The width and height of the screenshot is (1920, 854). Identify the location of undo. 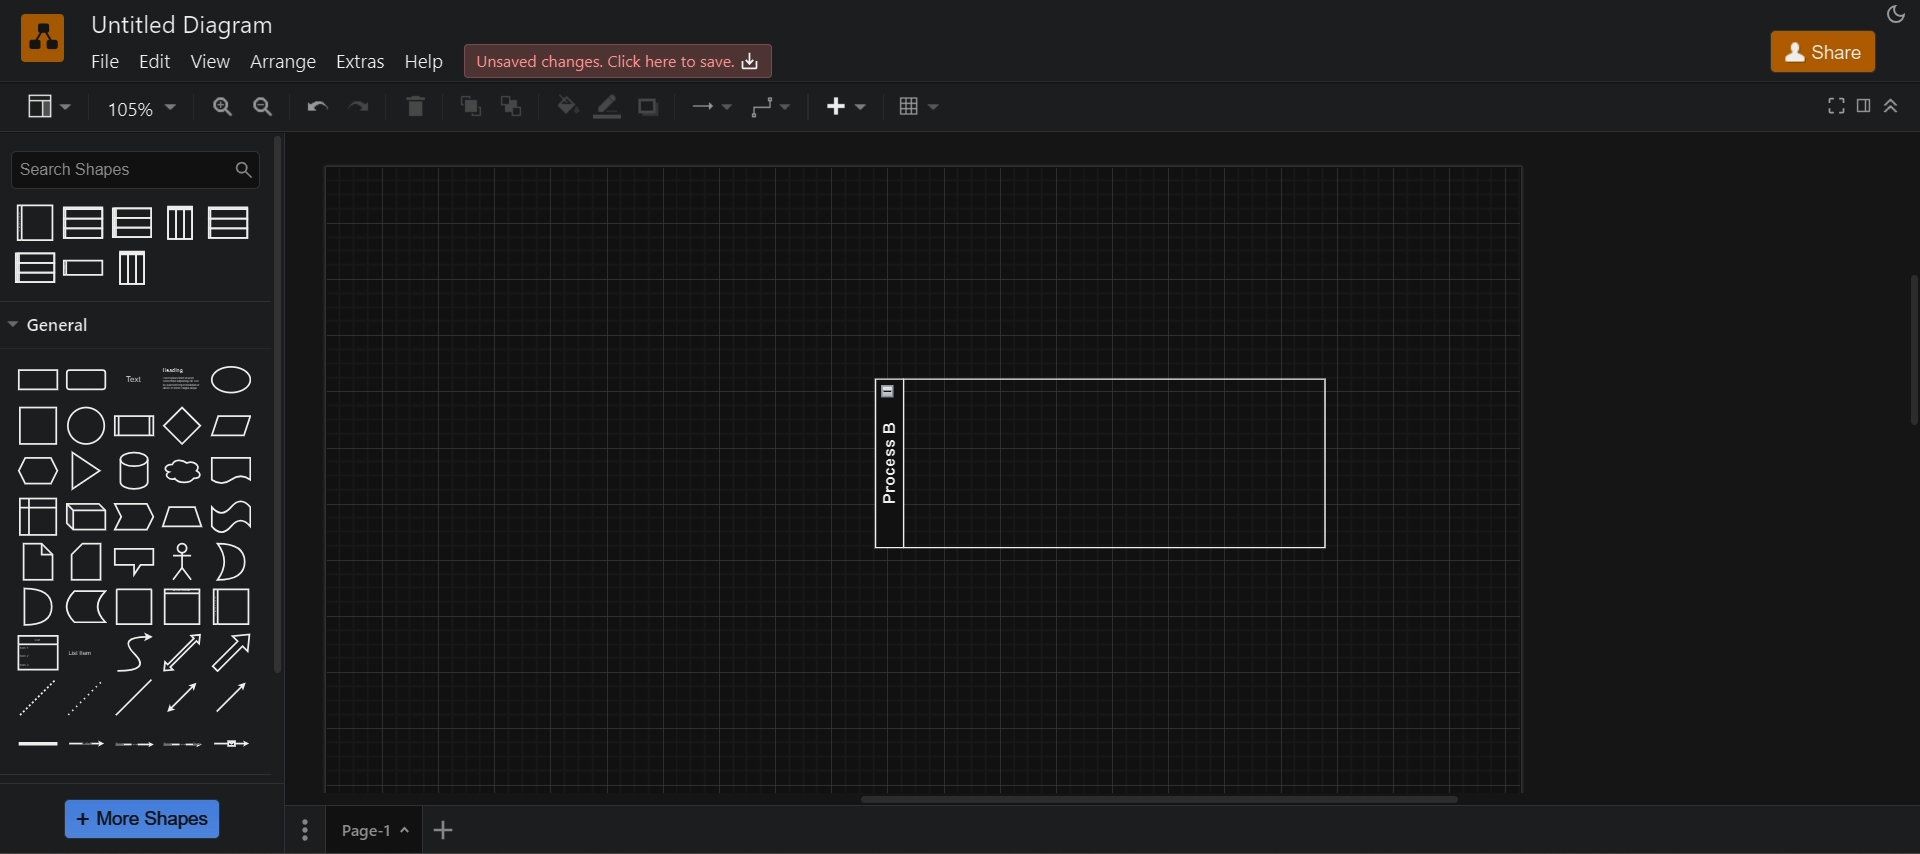
(310, 106).